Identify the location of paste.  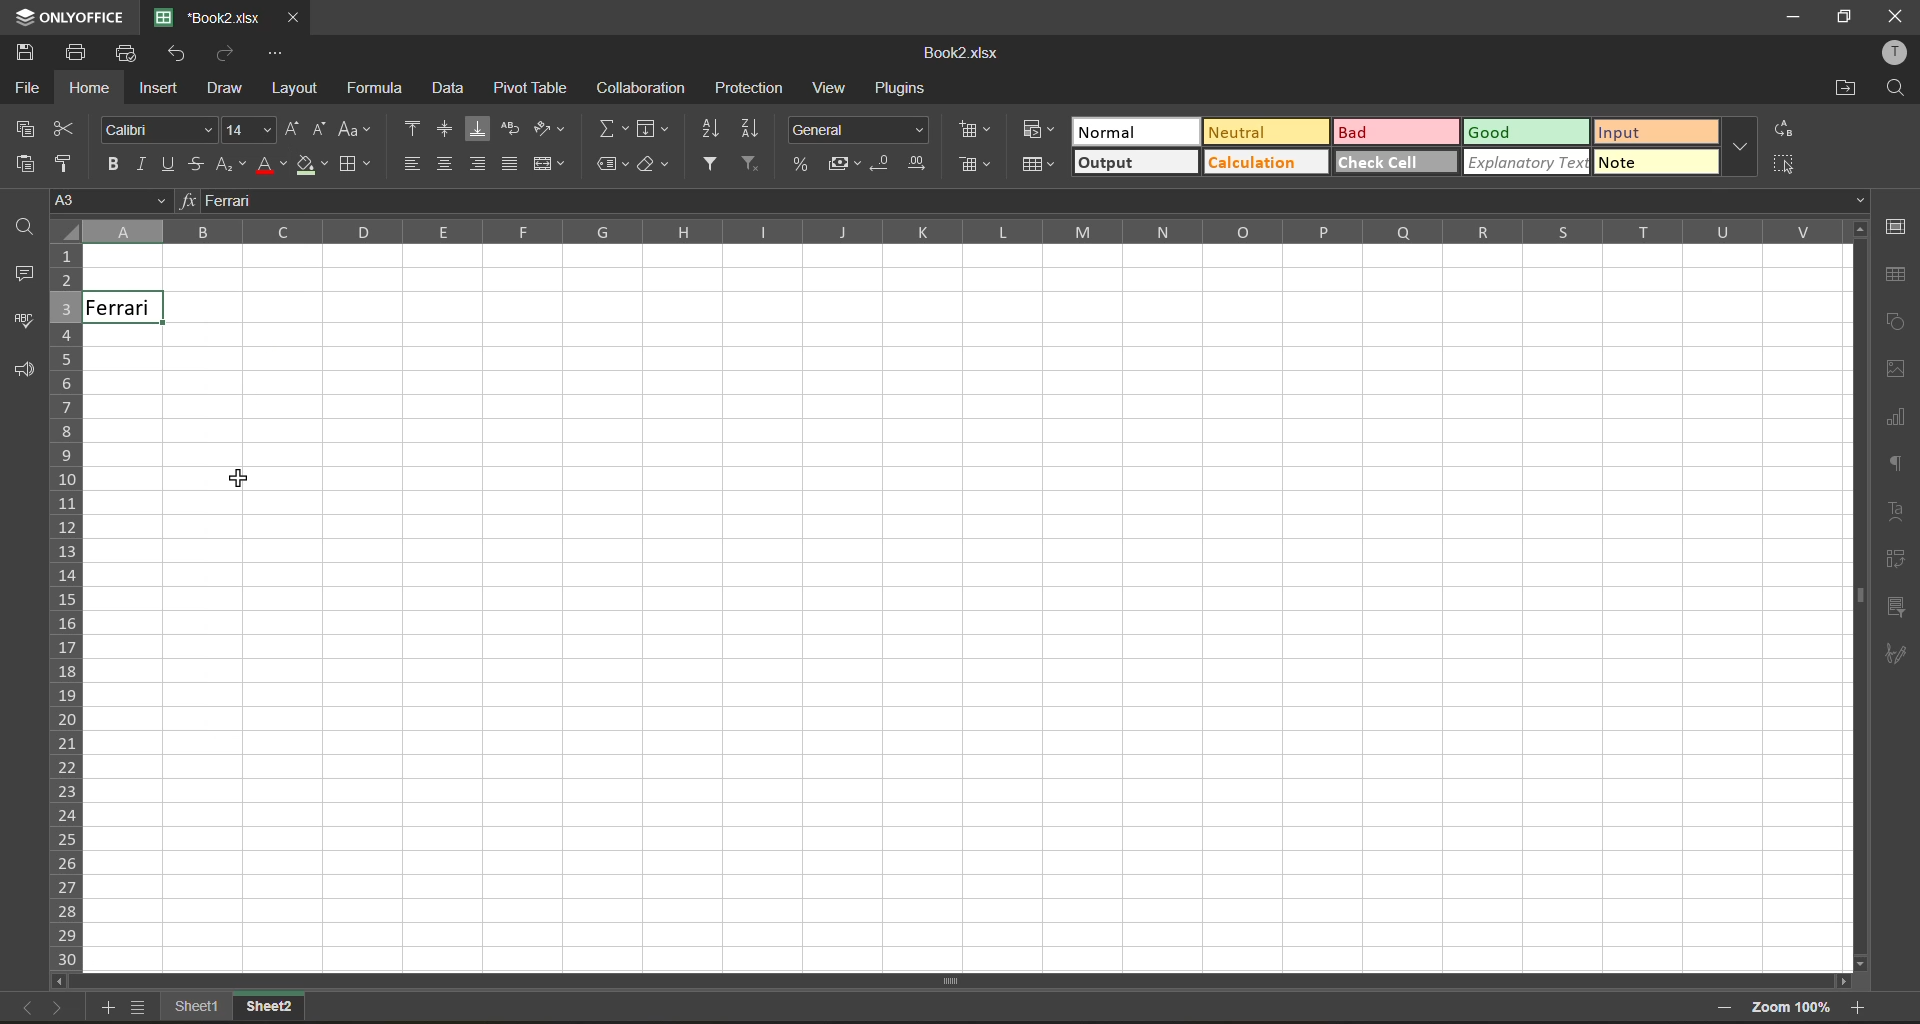
(21, 161).